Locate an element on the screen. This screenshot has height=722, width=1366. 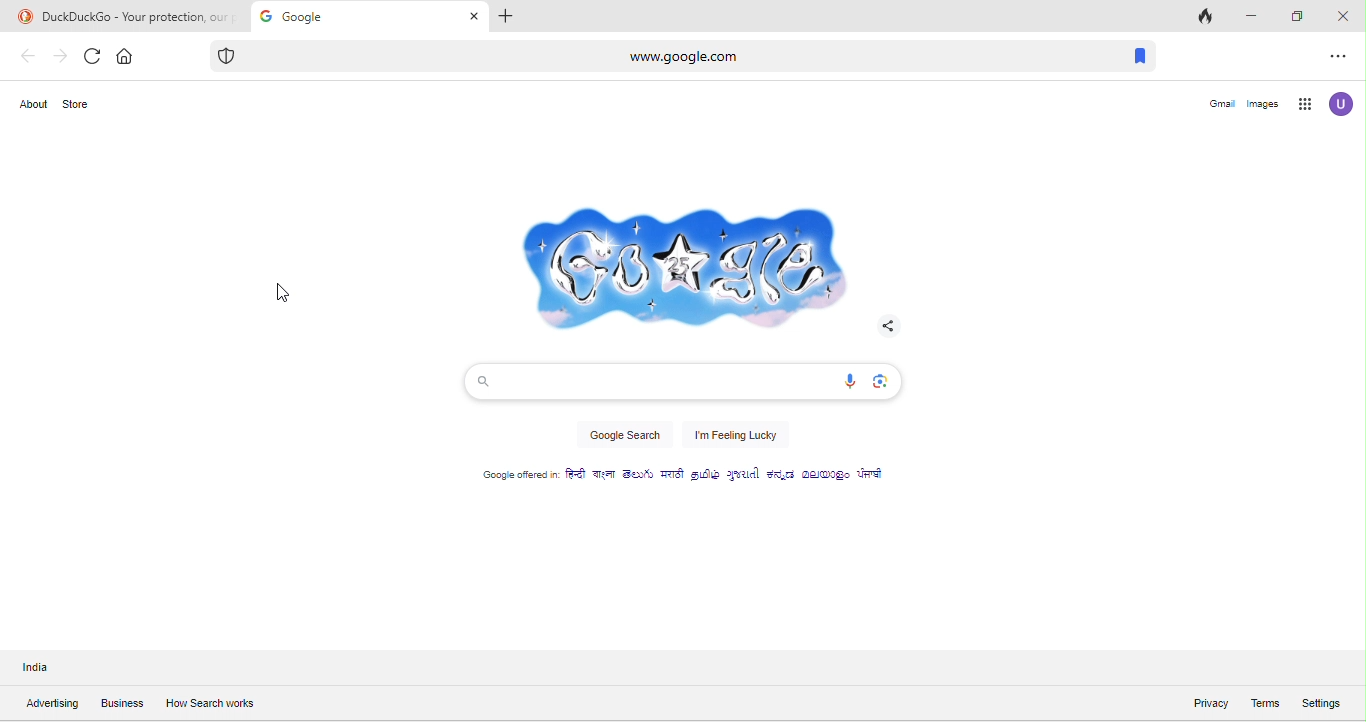
store is located at coordinates (83, 104).